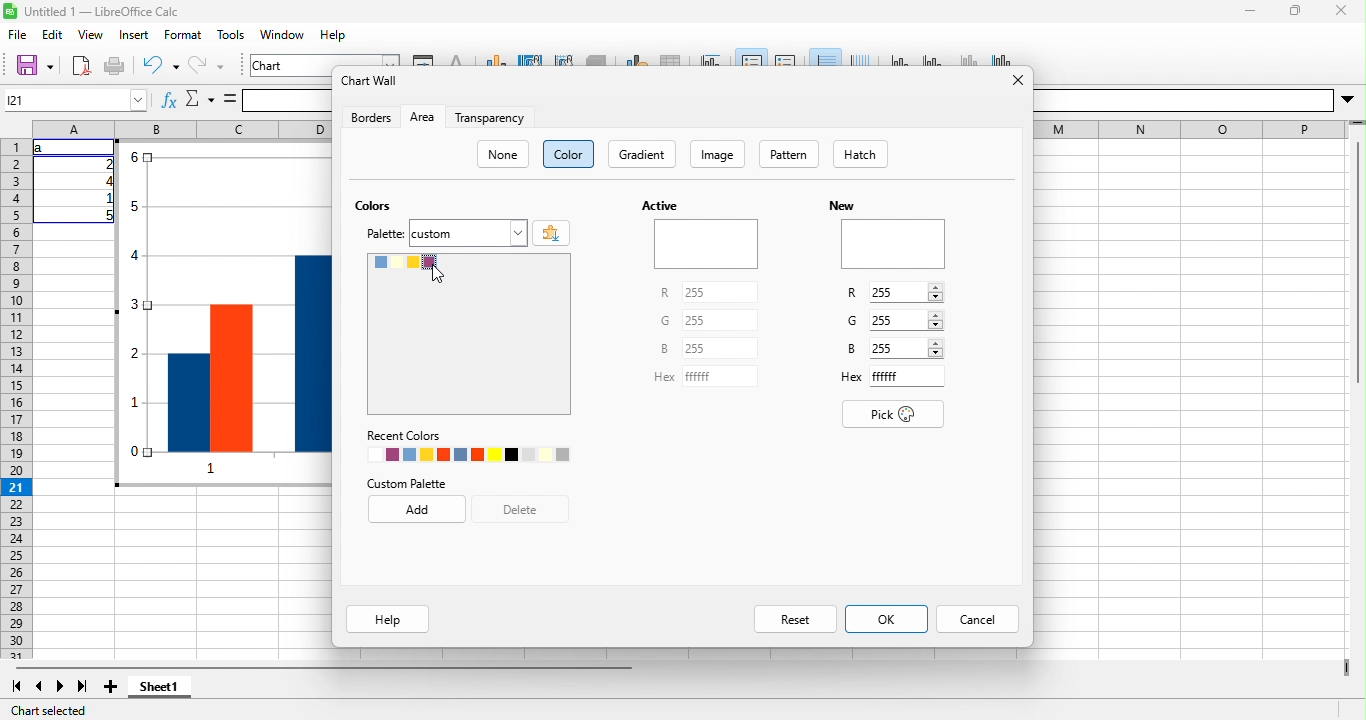 The height and width of the screenshot is (720, 1366). What do you see at coordinates (842, 206) in the screenshot?
I see `New` at bounding box center [842, 206].